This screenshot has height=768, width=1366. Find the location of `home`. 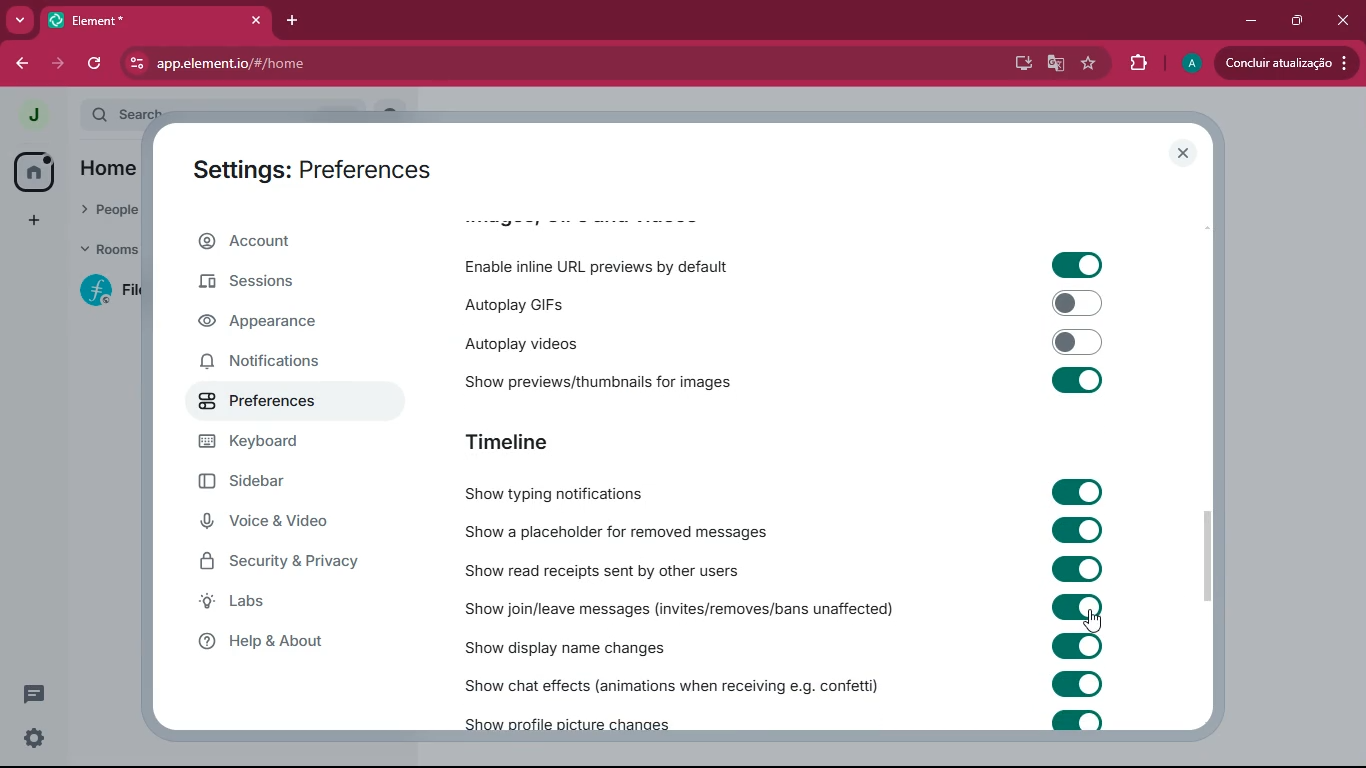

home is located at coordinates (34, 171).